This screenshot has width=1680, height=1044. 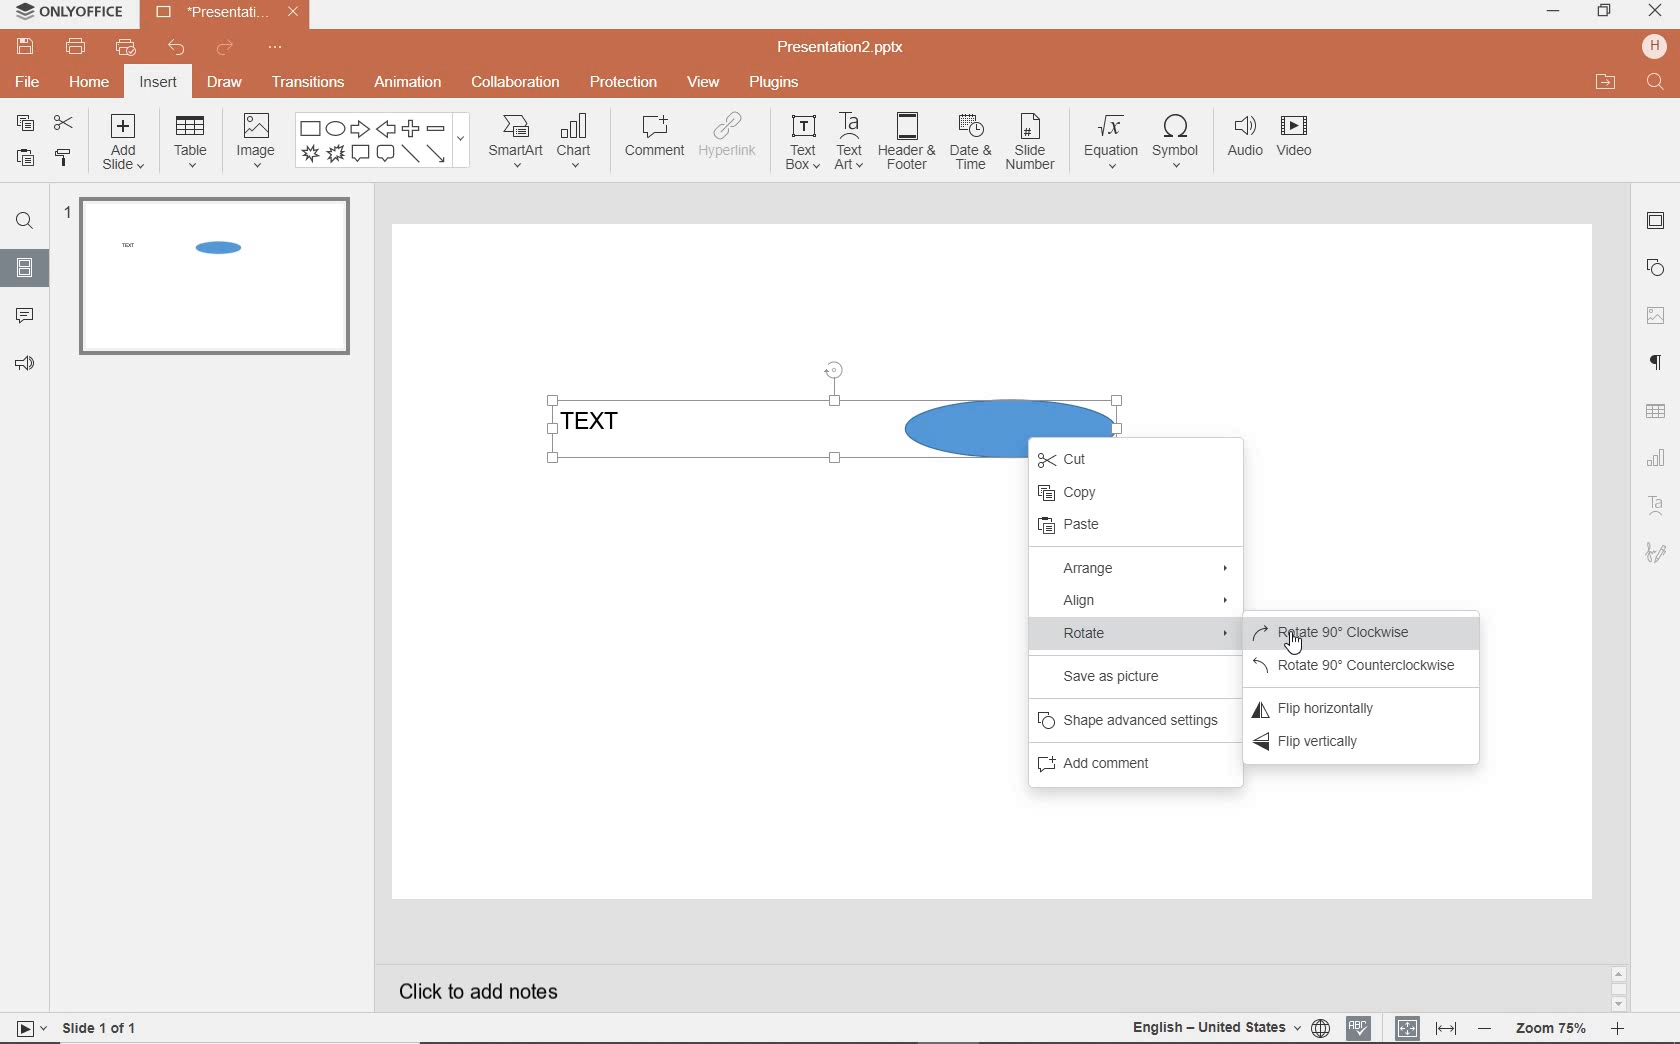 What do you see at coordinates (773, 84) in the screenshot?
I see `plugins` at bounding box center [773, 84].